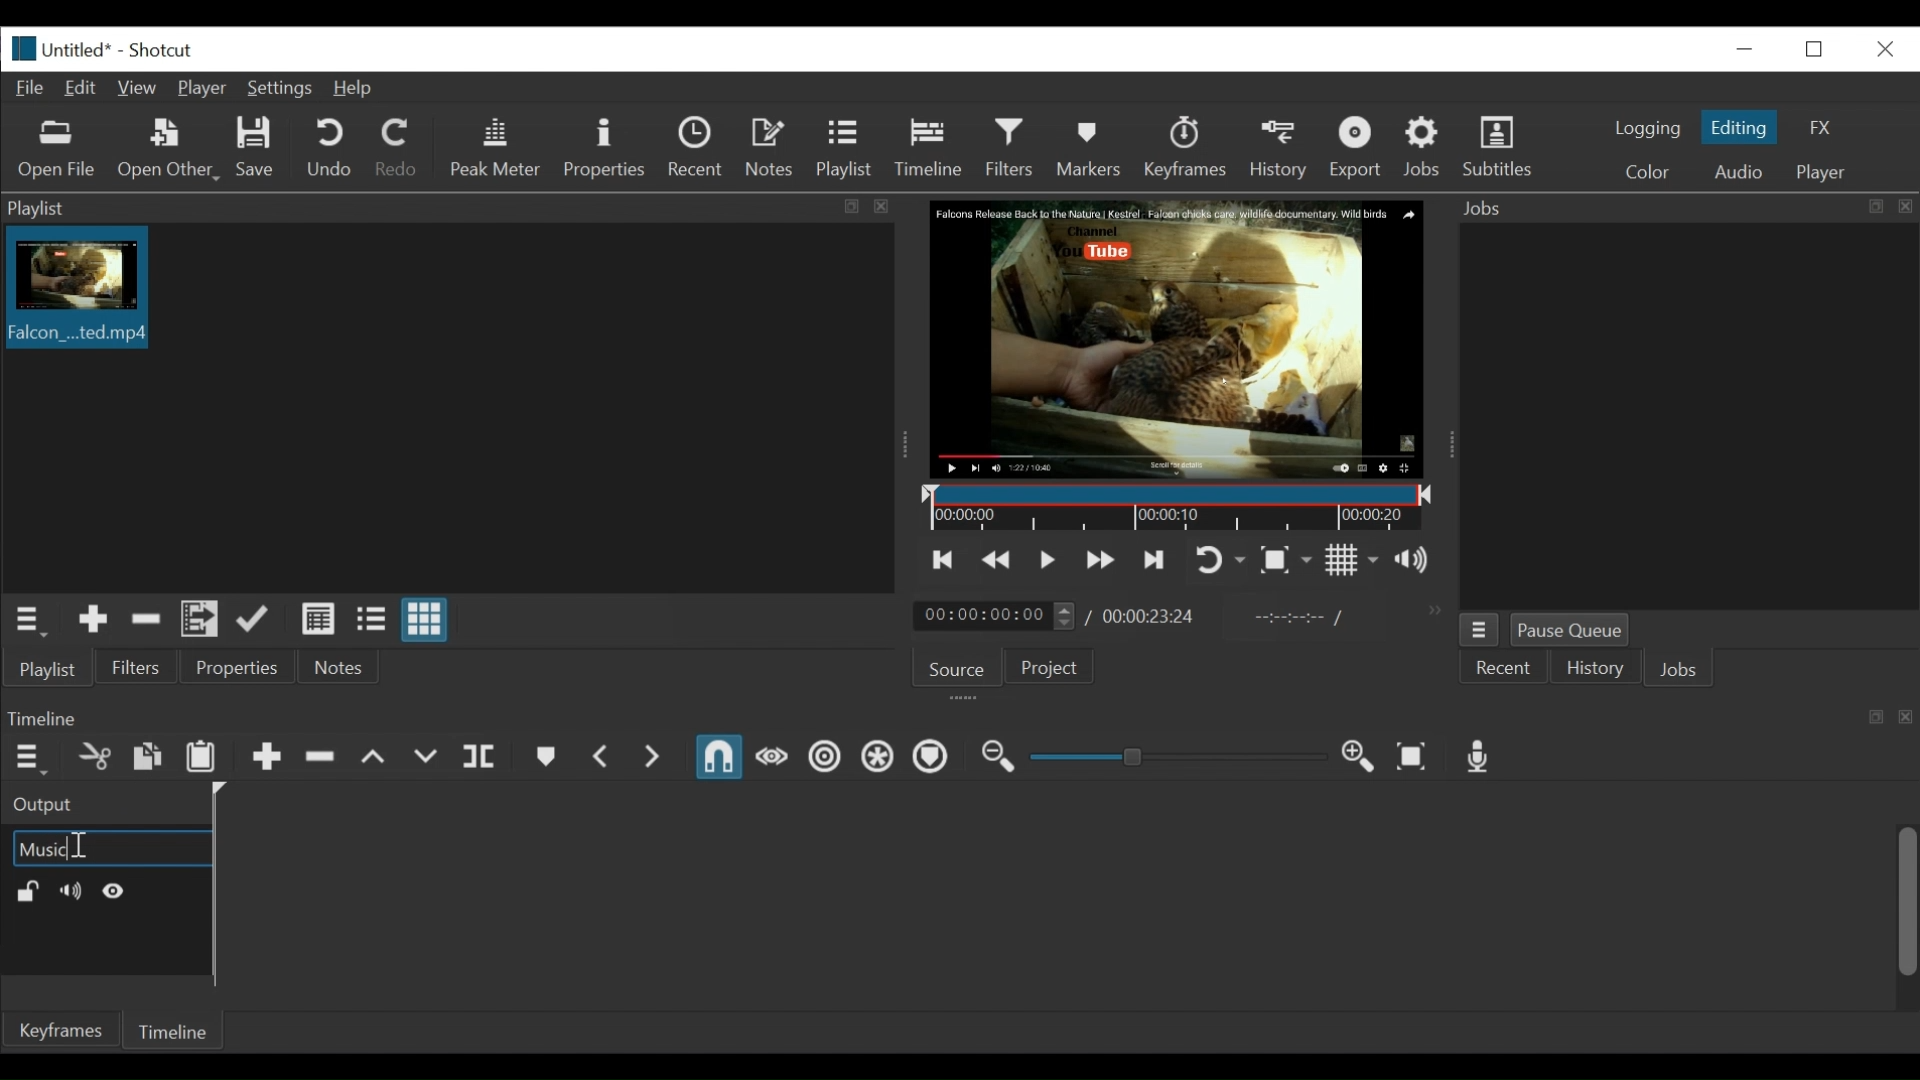  Describe the element at coordinates (371, 621) in the screenshot. I see `View as files` at that location.